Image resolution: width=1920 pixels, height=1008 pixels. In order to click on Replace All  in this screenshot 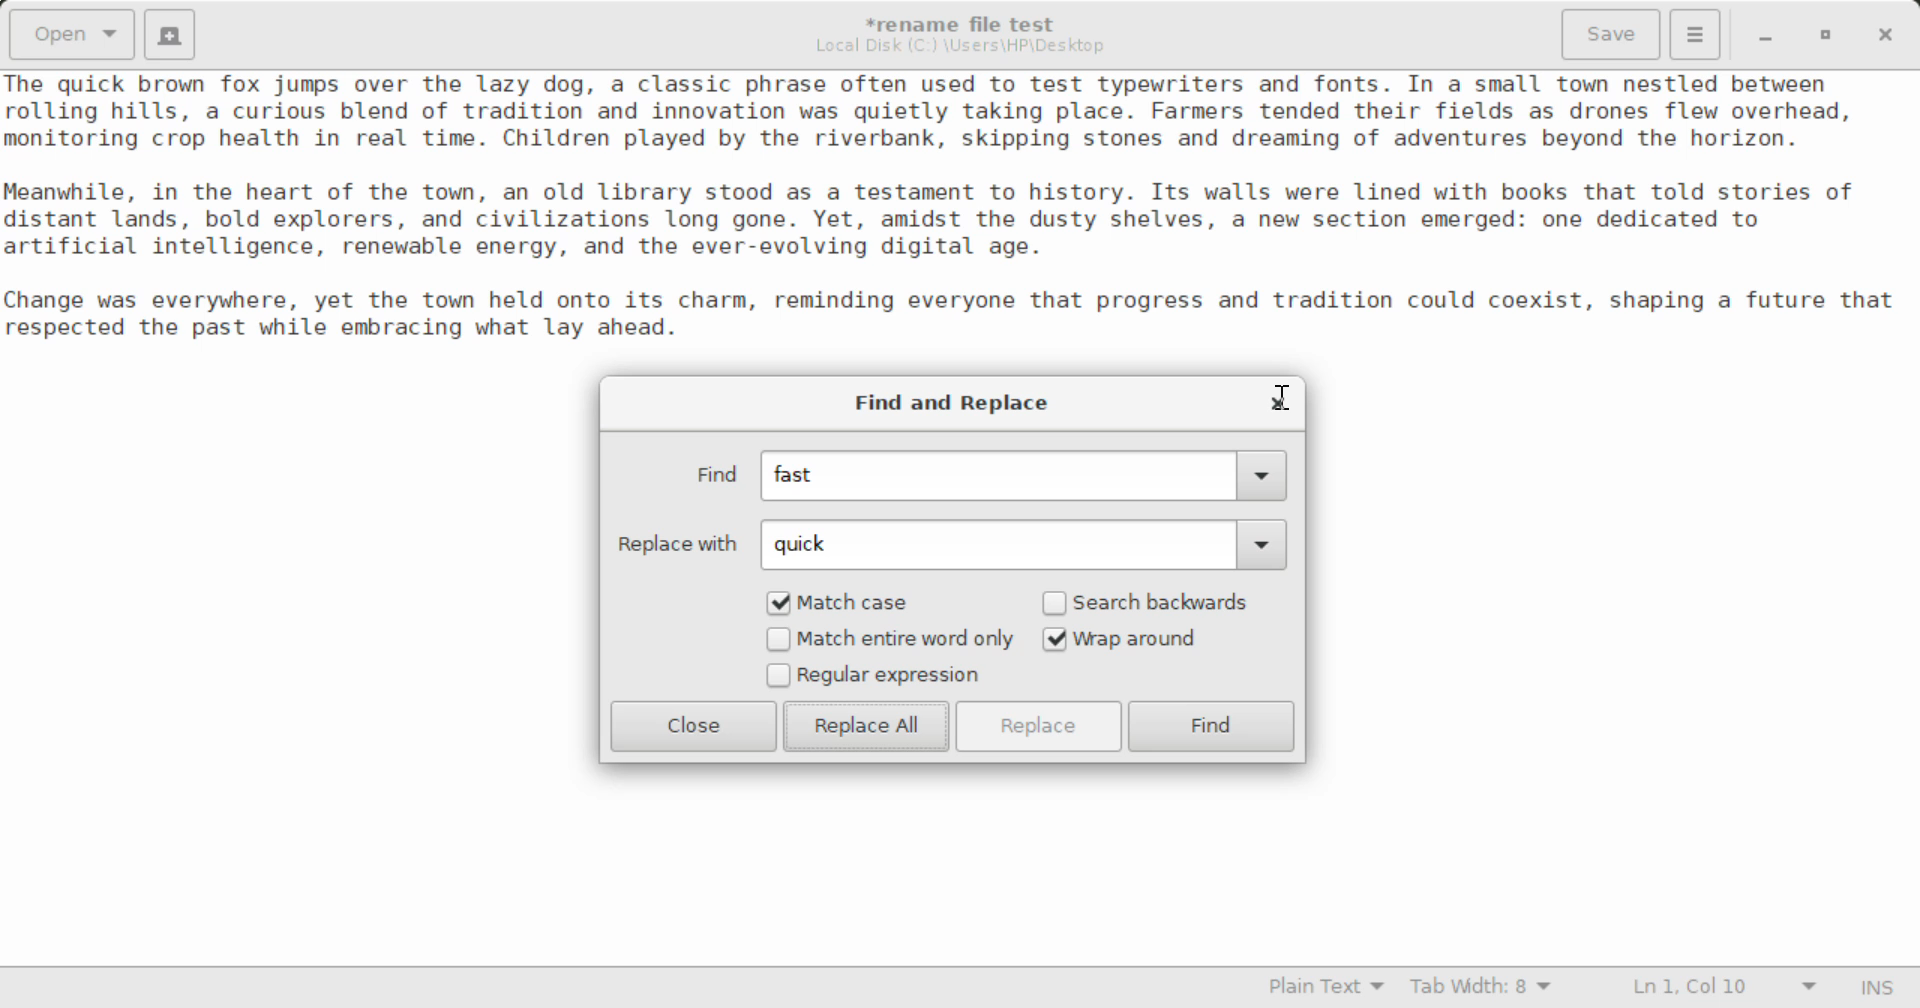, I will do `click(866, 726)`.